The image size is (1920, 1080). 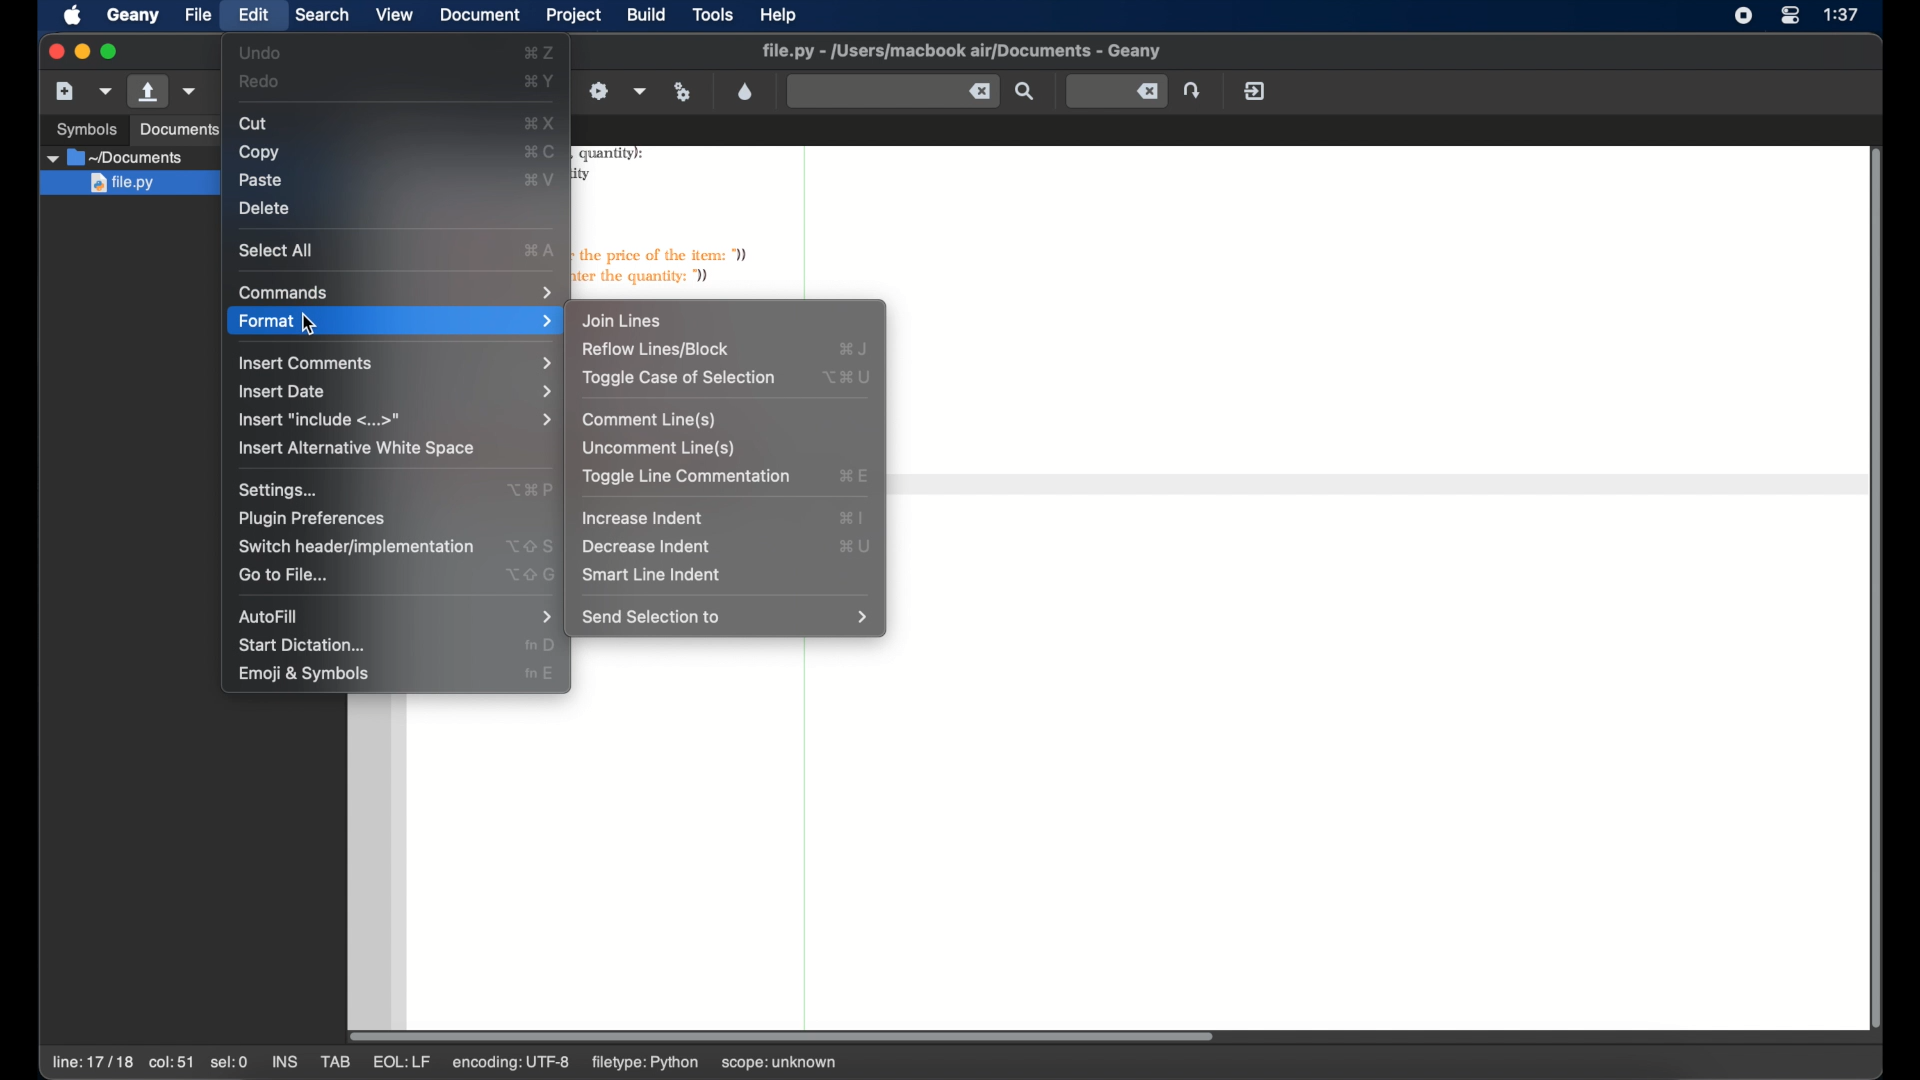 What do you see at coordinates (574, 15) in the screenshot?
I see `project` at bounding box center [574, 15].